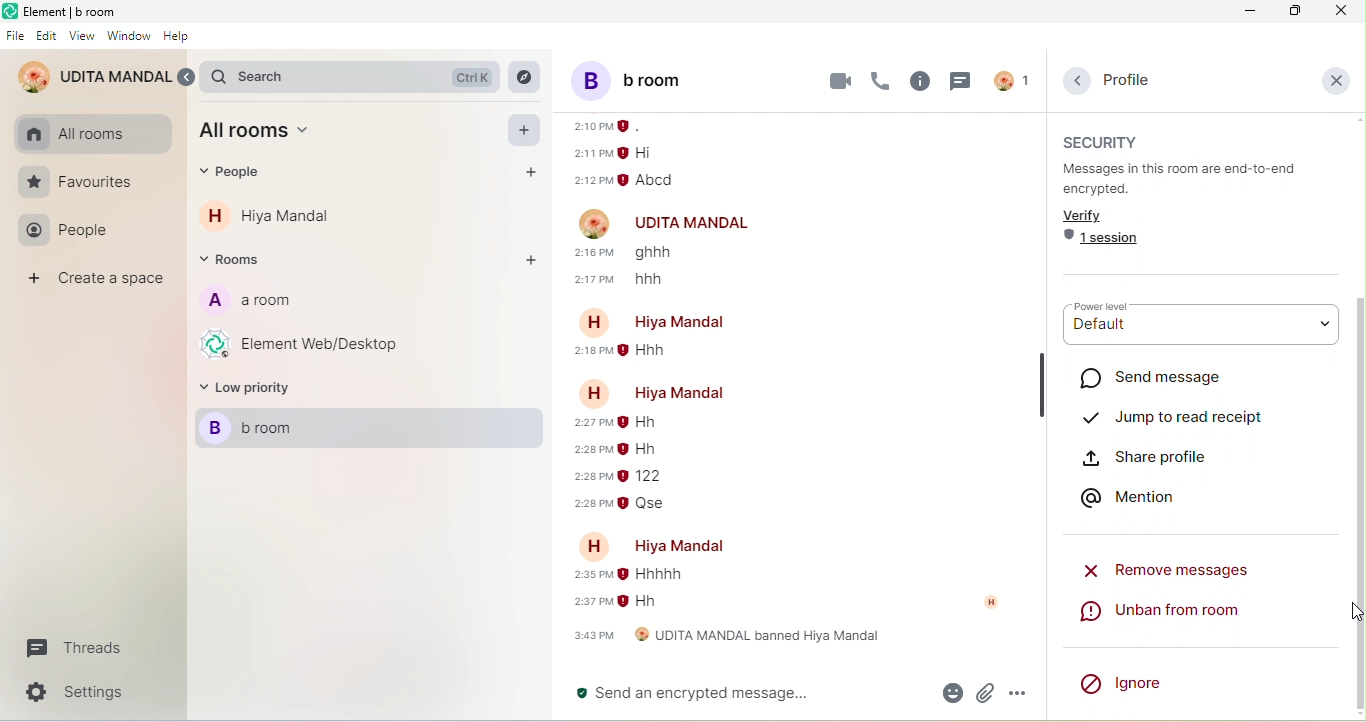 This screenshot has width=1366, height=722. I want to click on hide, so click(1042, 383).